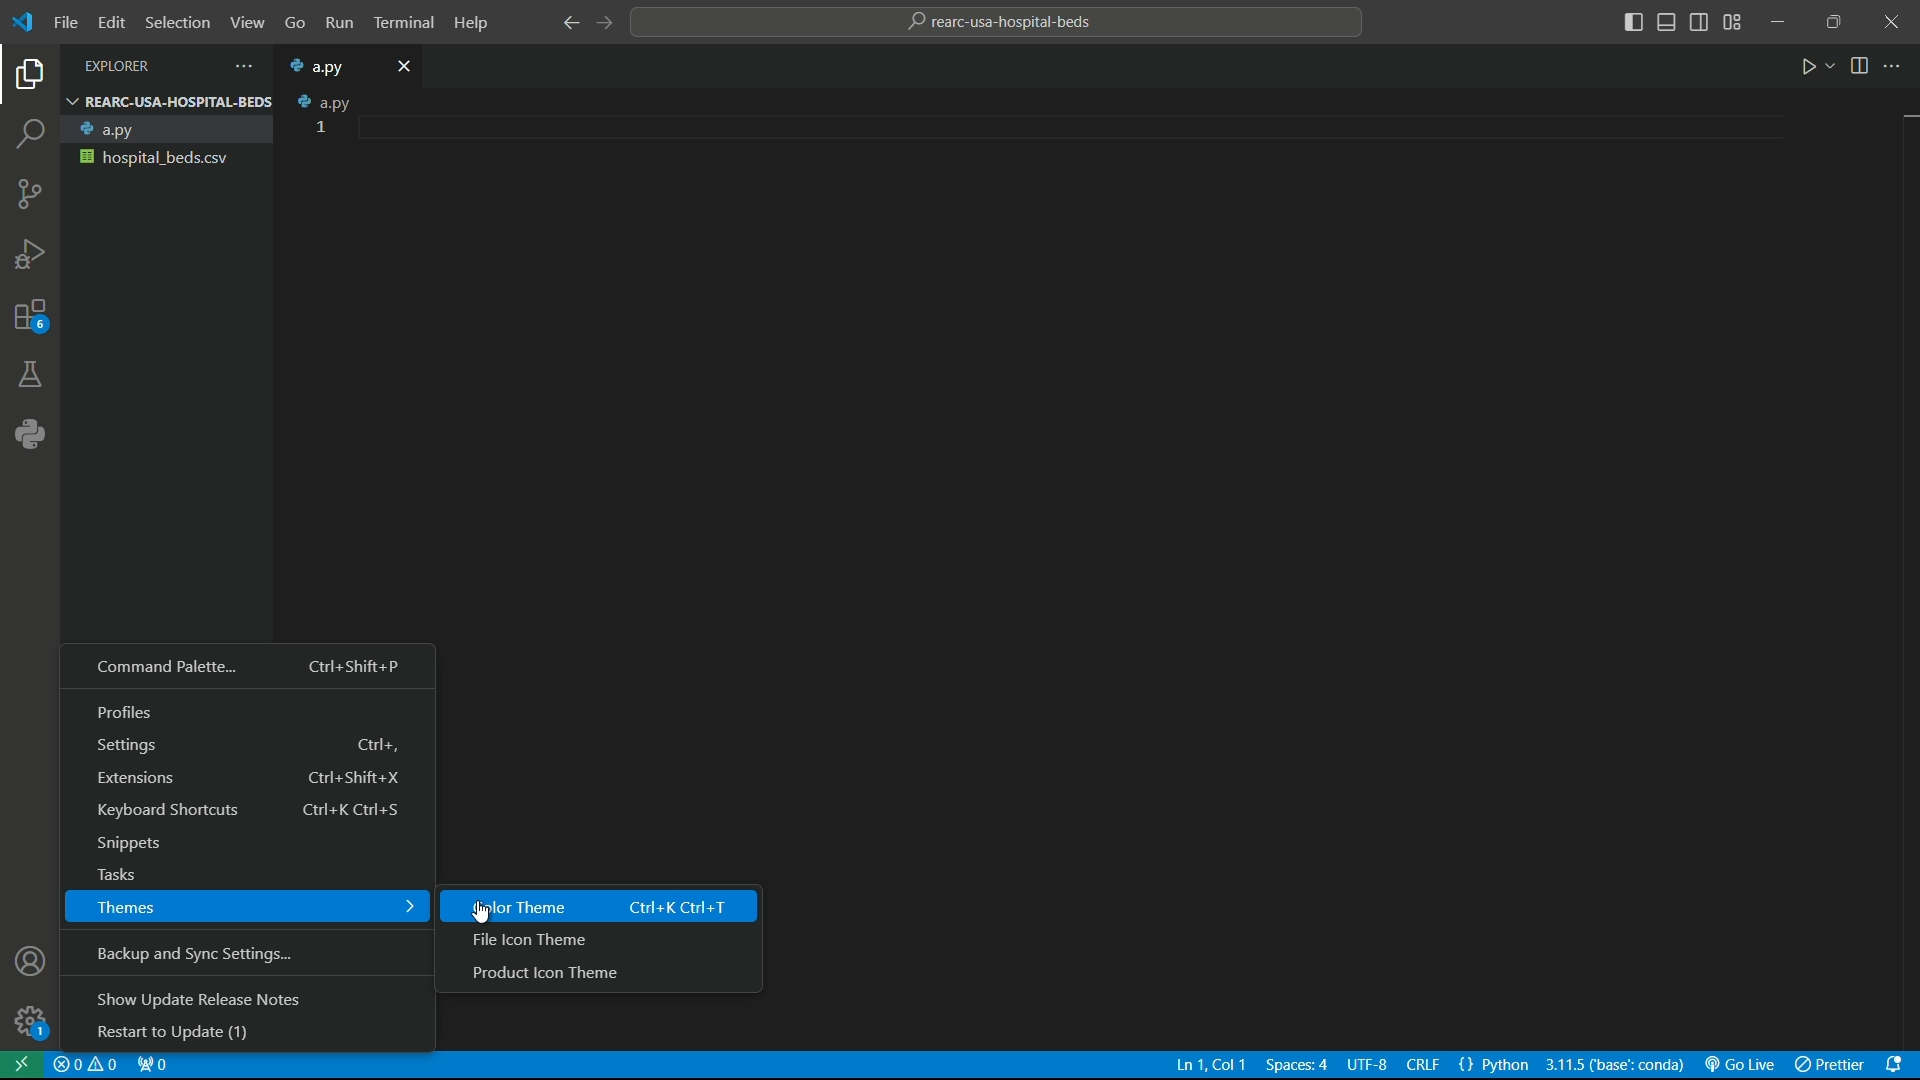 This screenshot has width=1920, height=1080. What do you see at coordinates (31, 78) in the screenshot?
I see `explorer` at bounding box center [31, 78].